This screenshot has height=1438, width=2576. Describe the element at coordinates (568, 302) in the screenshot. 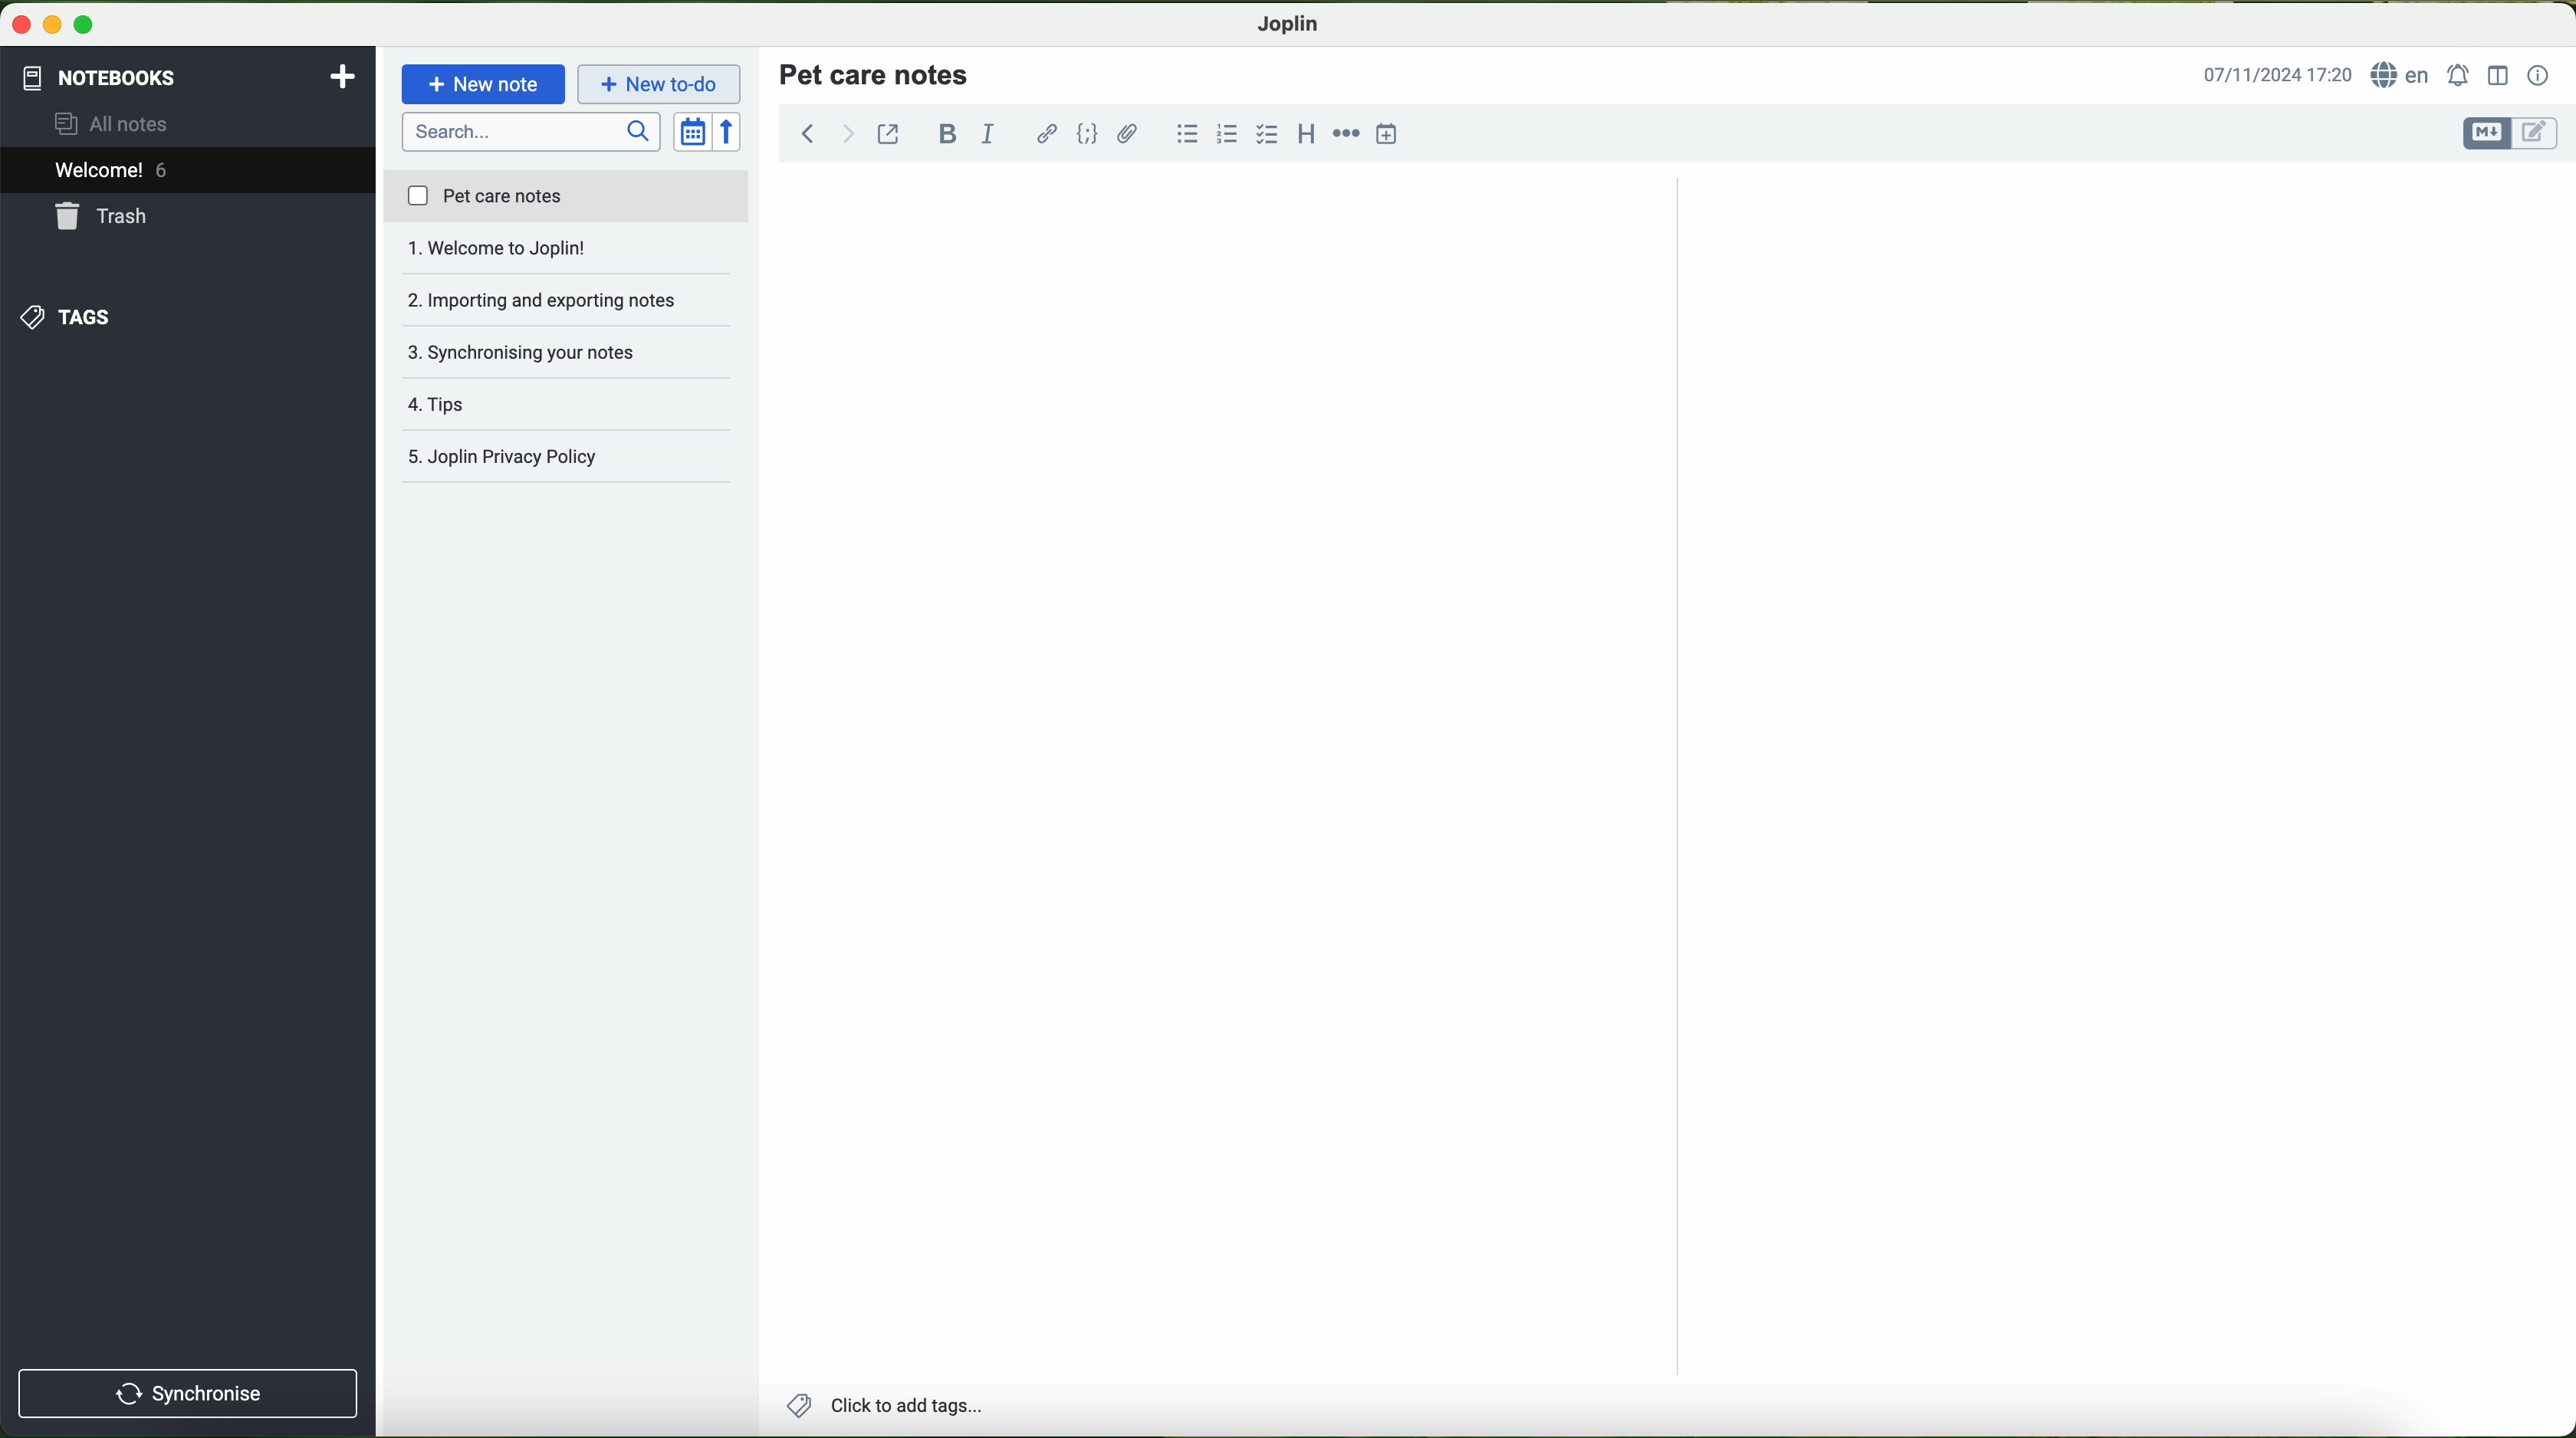

I see `synchronising your notes` at that location.